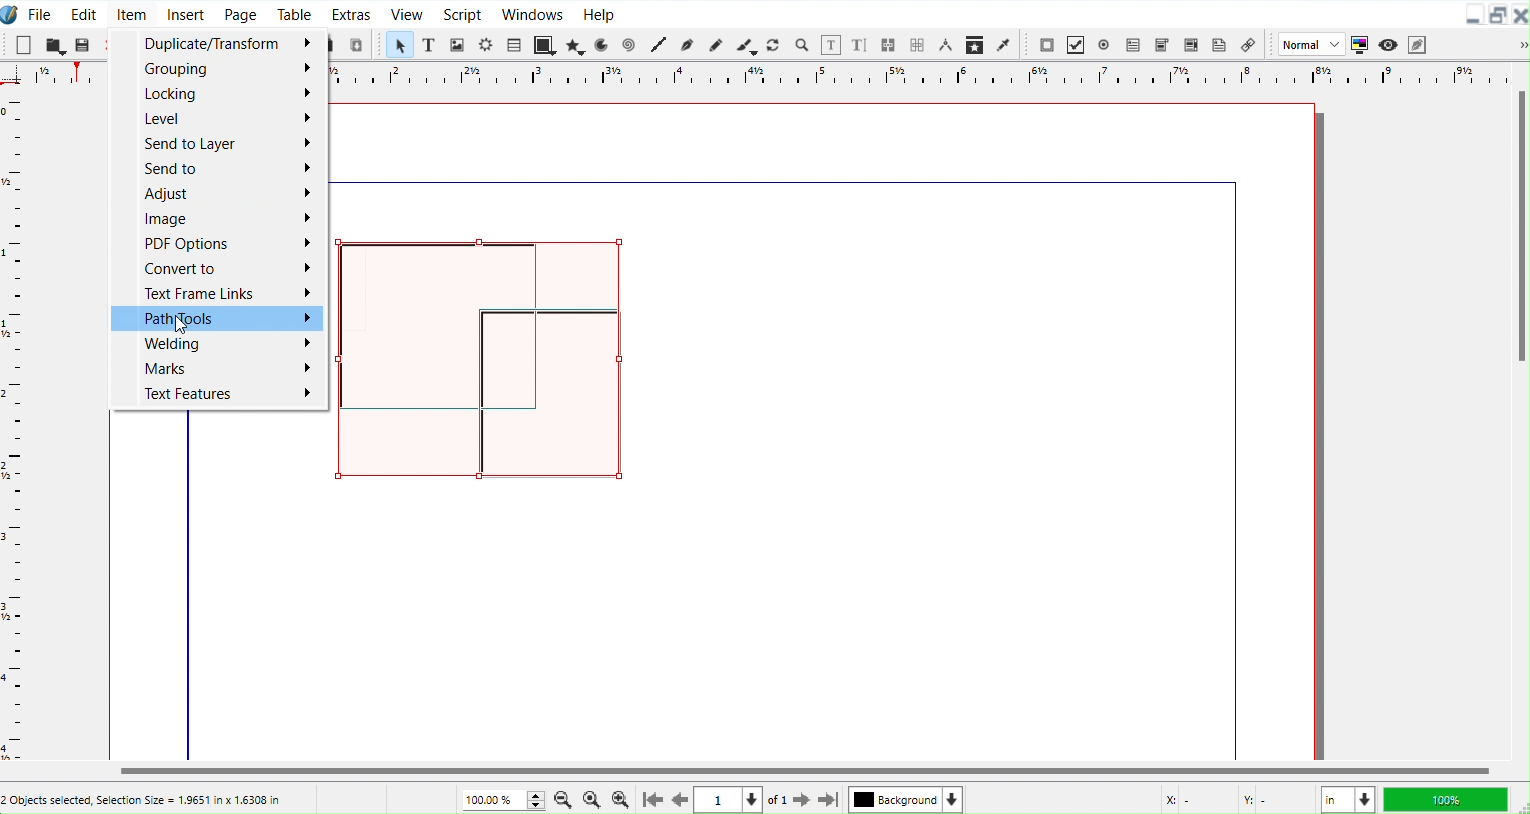  What do you see at coordinates (218, 93) in the screenshot?
I see `Locking` at bounding box center [218, 93].